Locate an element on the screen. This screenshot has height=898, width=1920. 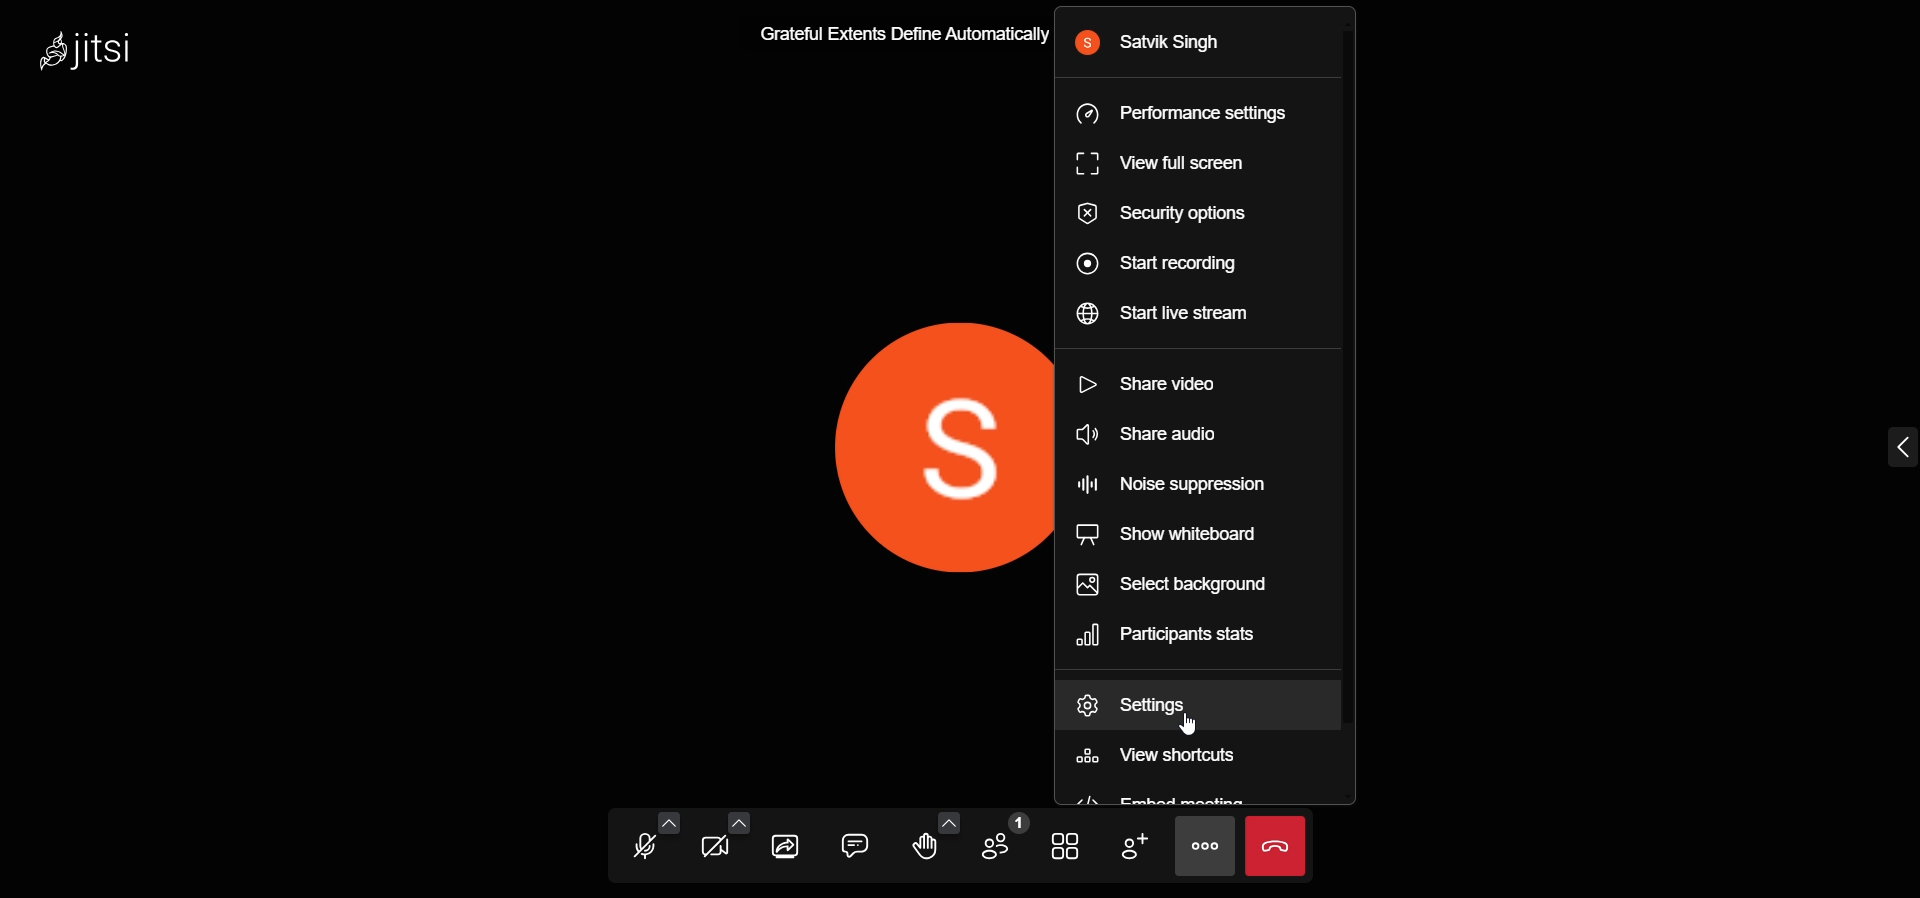
share audio is located at coordinates (1141, 436).